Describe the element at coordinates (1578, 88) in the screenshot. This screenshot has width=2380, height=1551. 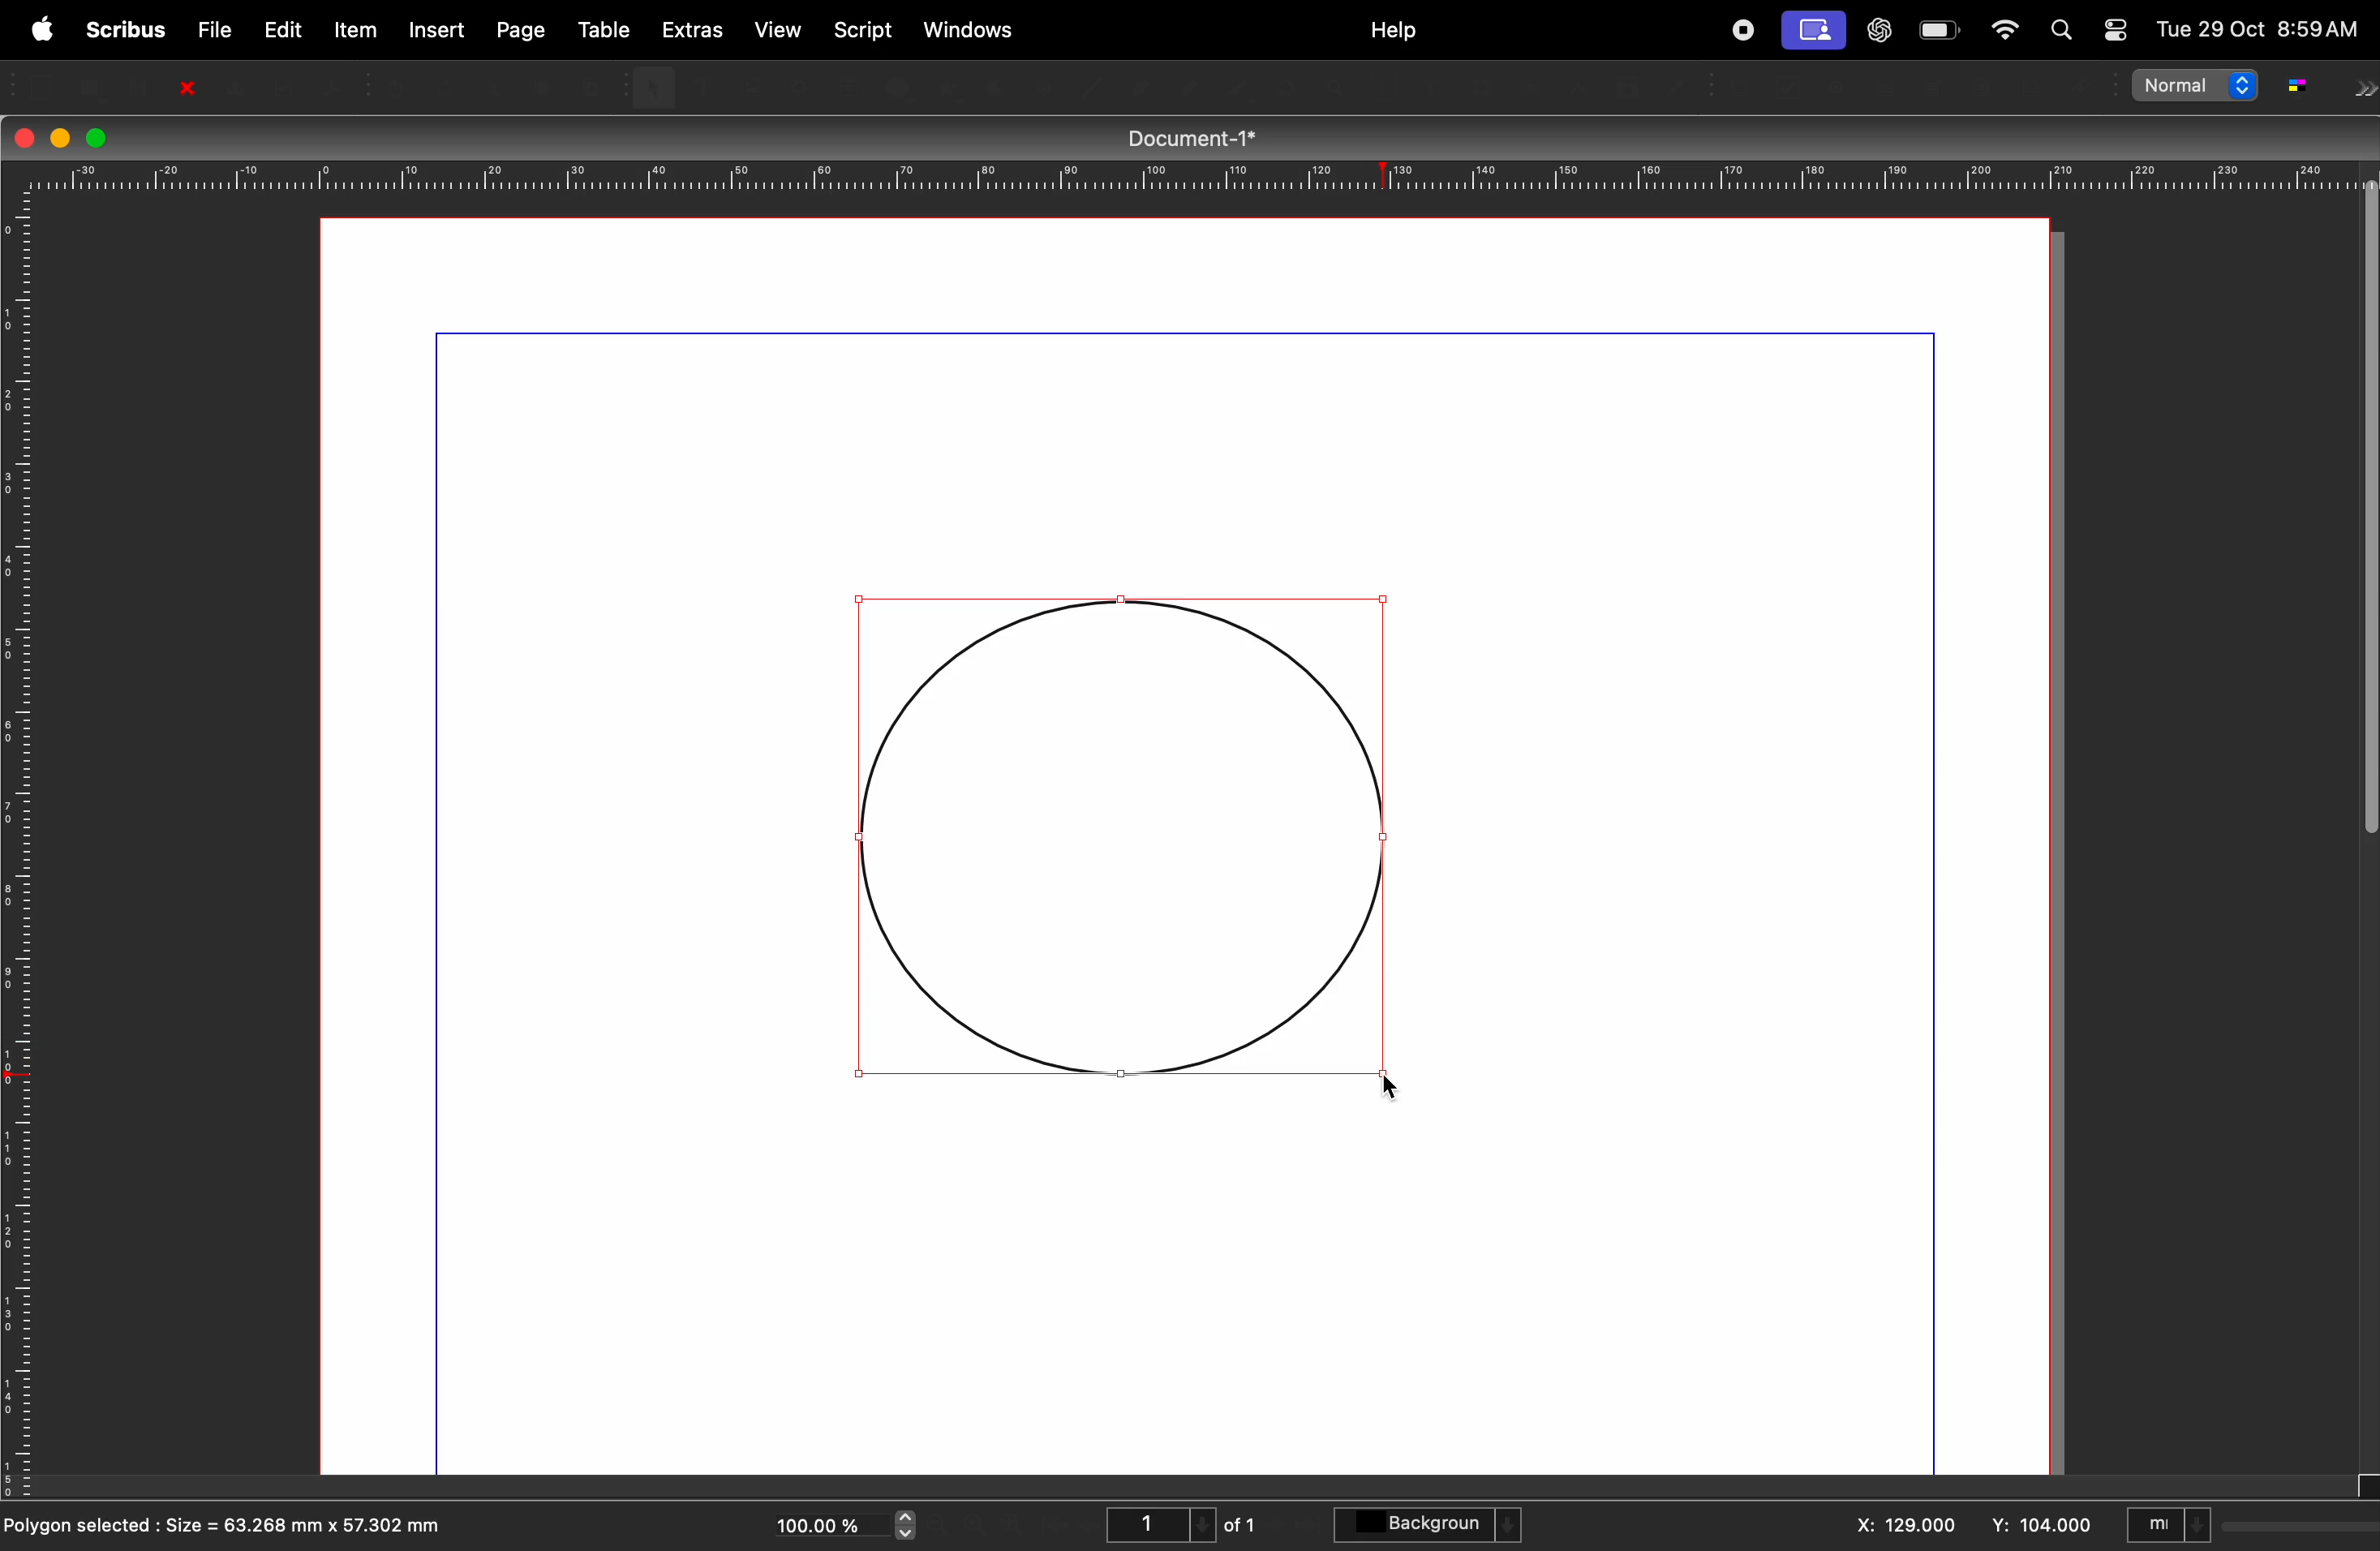
I see `Measurements` at that location.